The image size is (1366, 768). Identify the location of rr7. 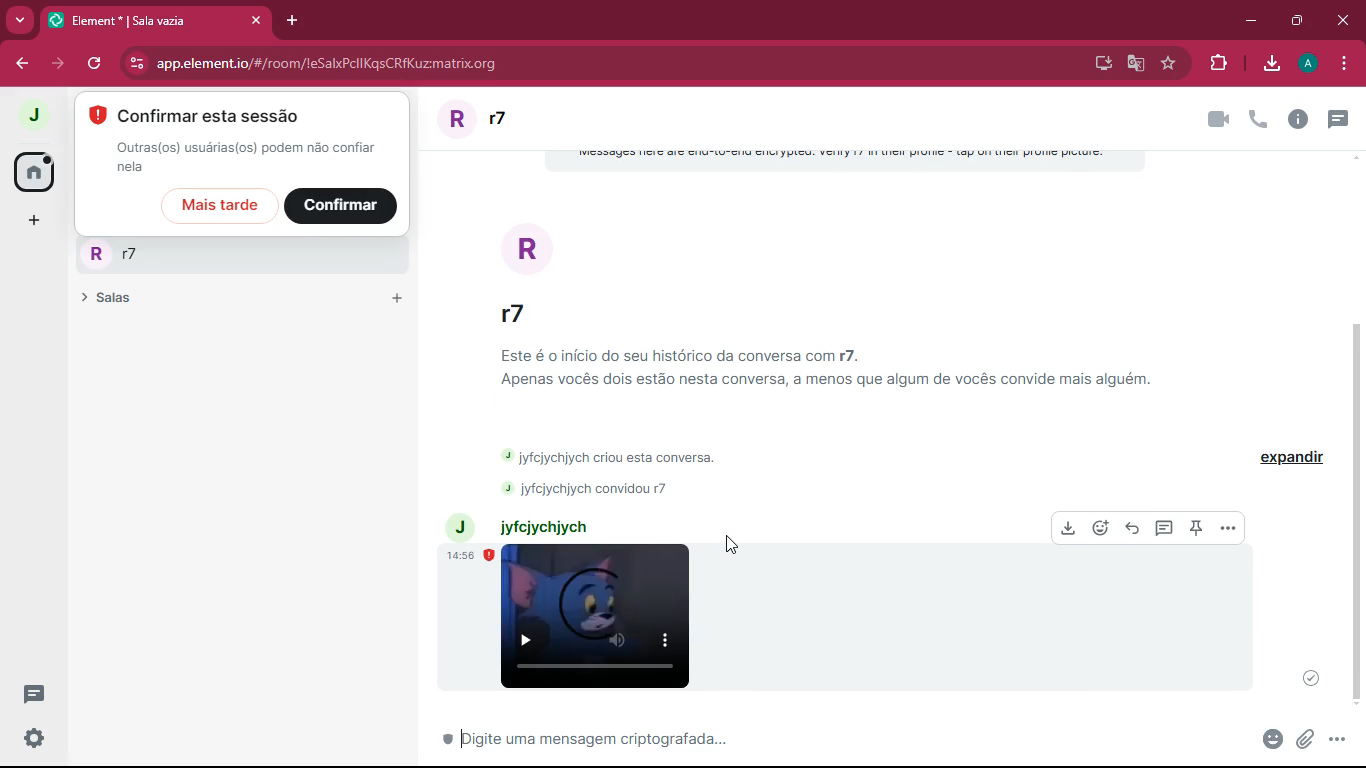
(482, 120).